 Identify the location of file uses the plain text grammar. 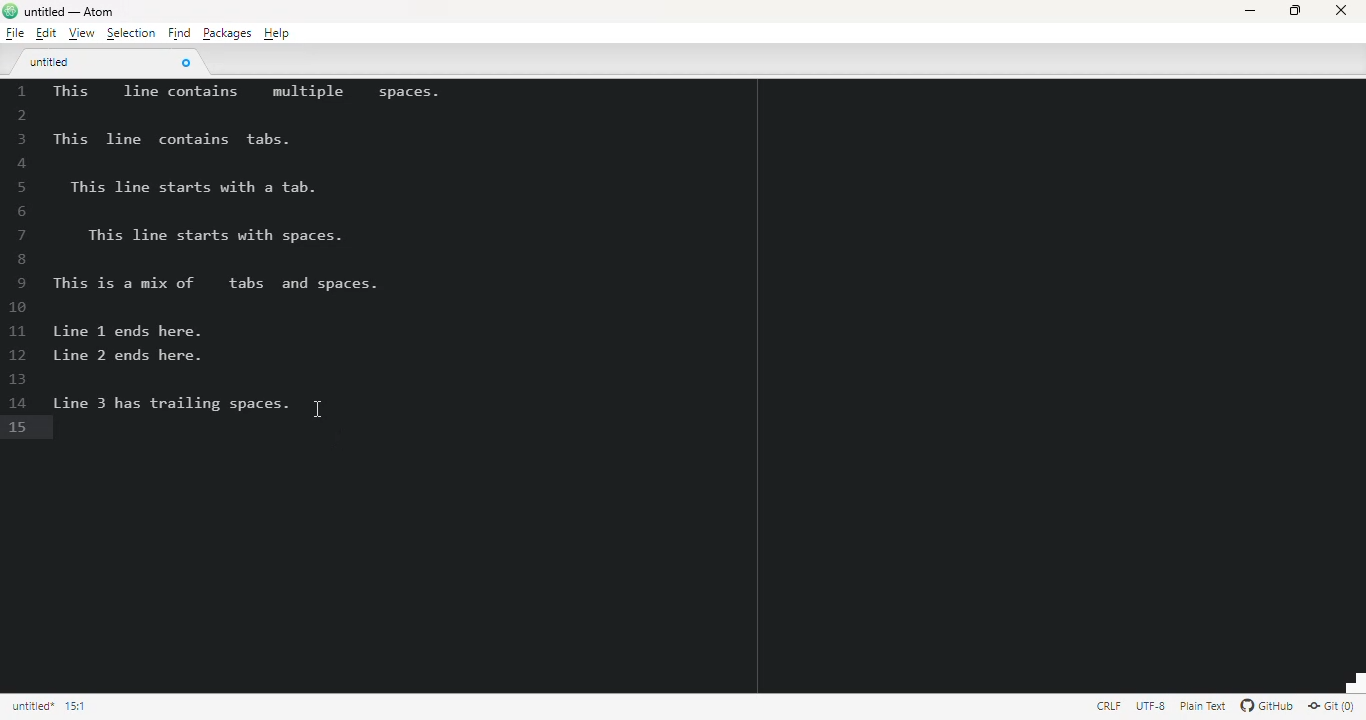
(1205, 706).